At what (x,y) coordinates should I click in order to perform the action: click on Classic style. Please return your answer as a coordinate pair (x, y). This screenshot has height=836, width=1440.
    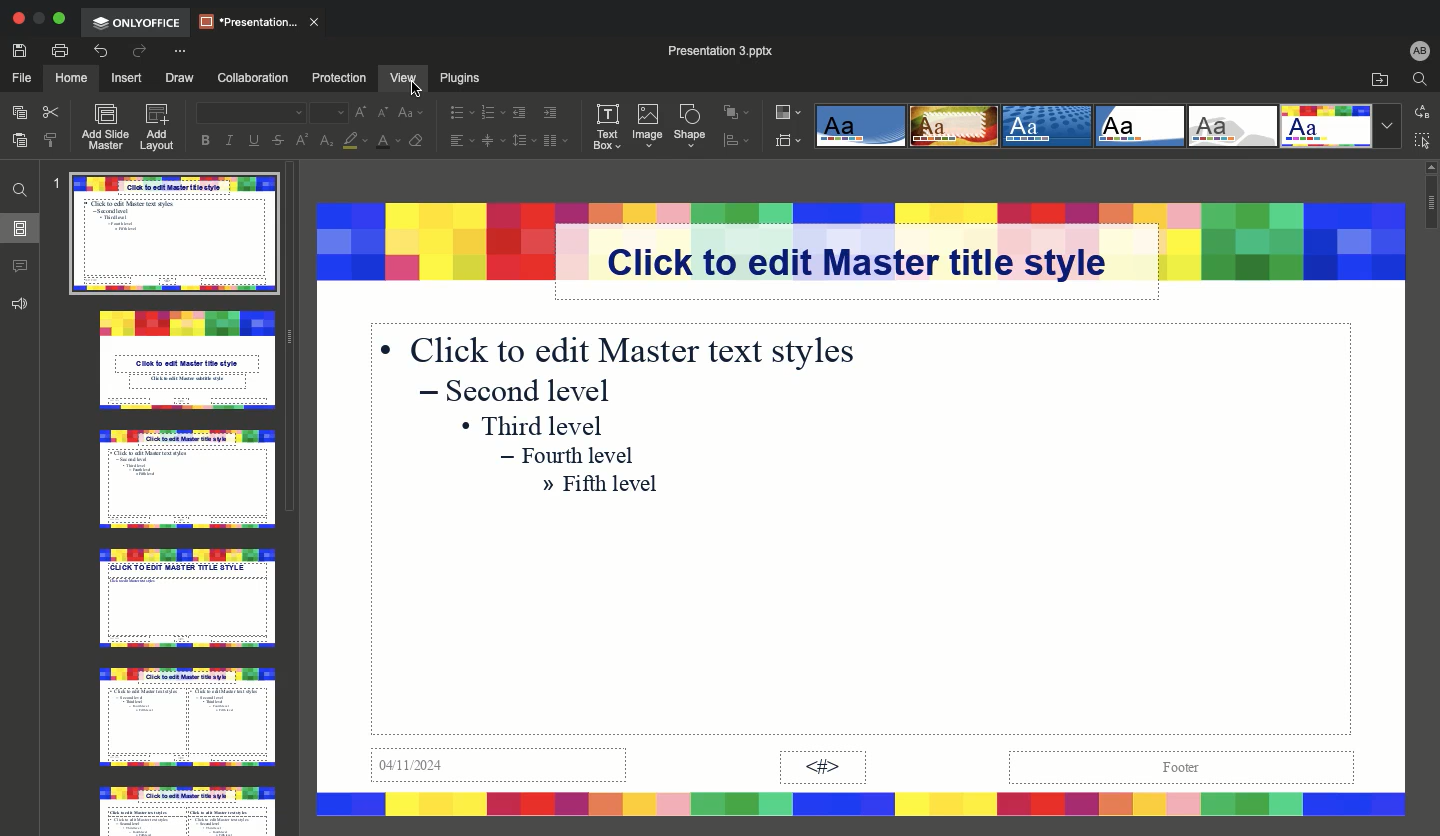
    Looking at the image, I should click on (1048, 124).